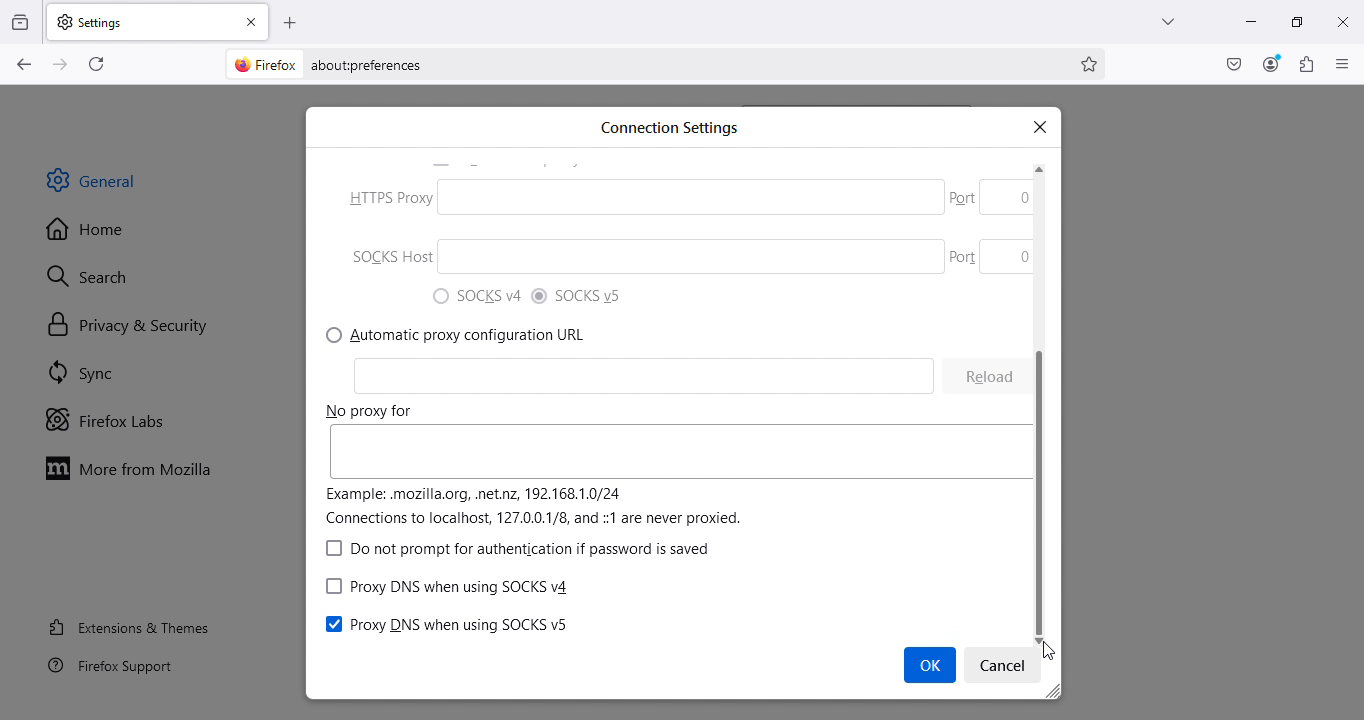 Image resolution: width=1364 pixels, height=720 pixels. What do you see at coordinates (600, 408) in the screenshot?
I see `P
HTTPS Proxy.` at bounding box center [600, 408].